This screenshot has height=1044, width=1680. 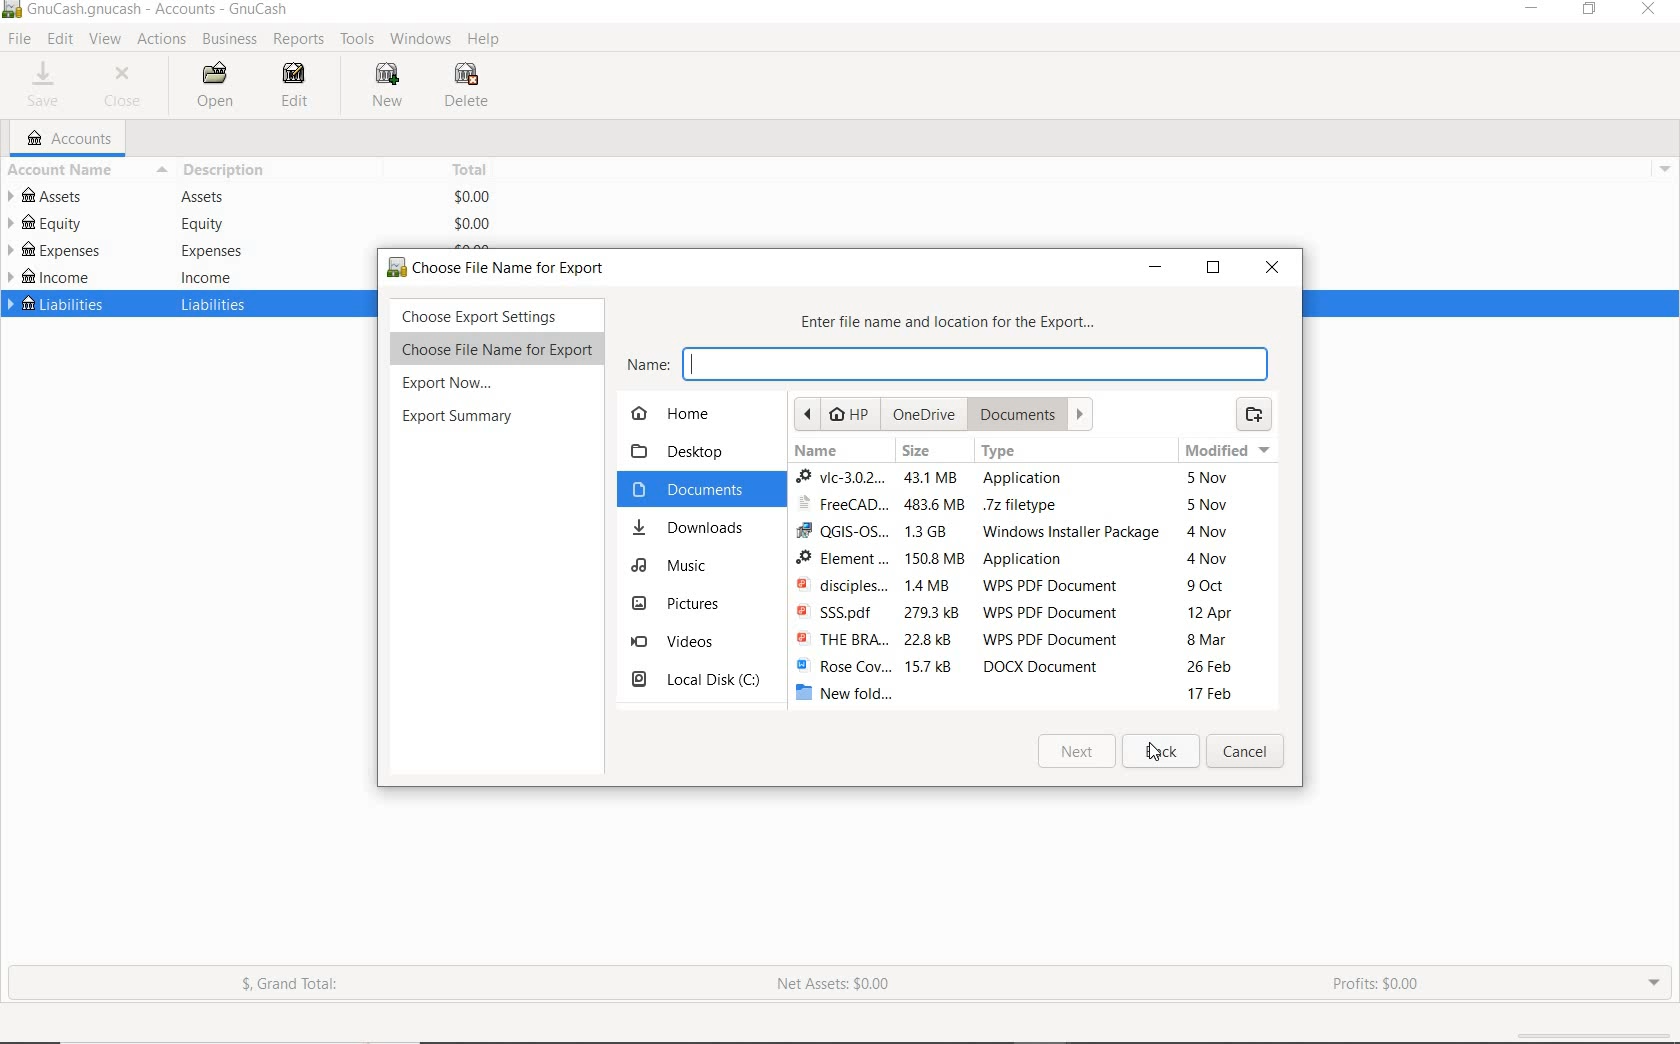 I want to click on ACTIONS, so click(x=162, y=43).